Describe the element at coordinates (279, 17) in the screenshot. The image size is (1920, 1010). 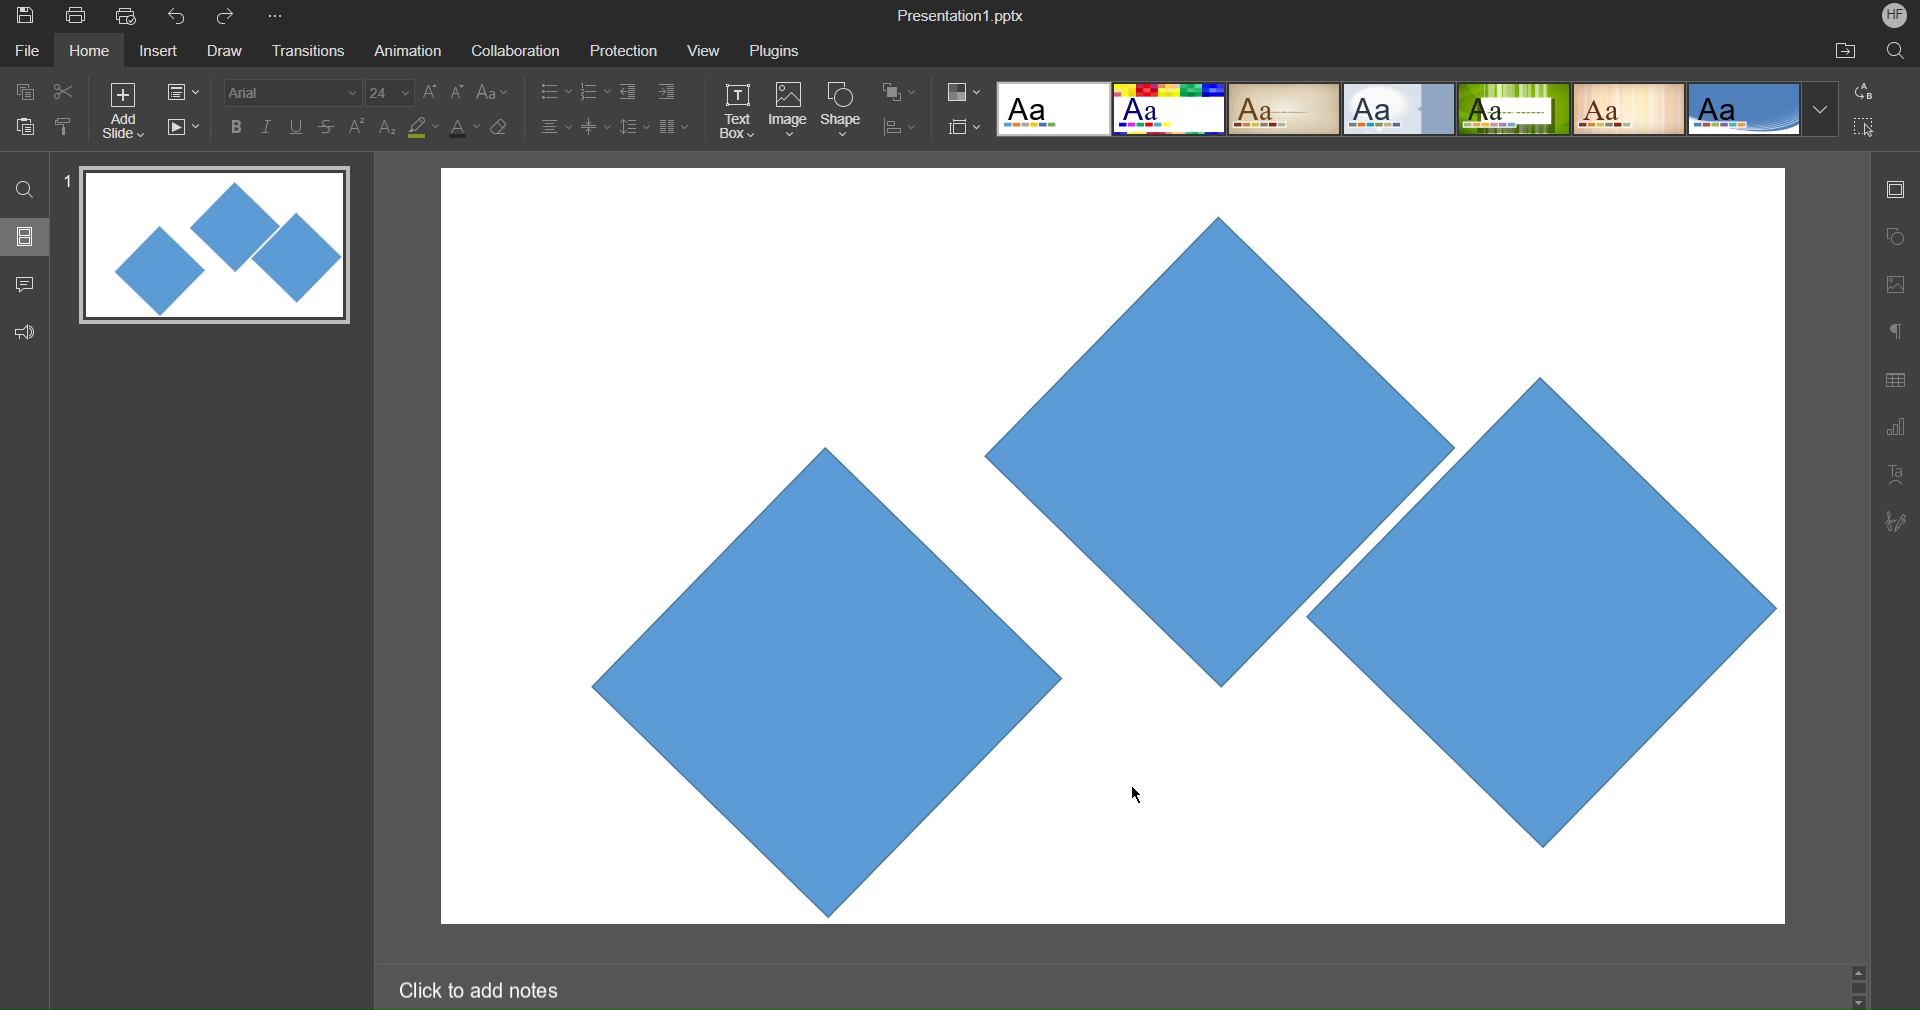
I see `More` at that location.